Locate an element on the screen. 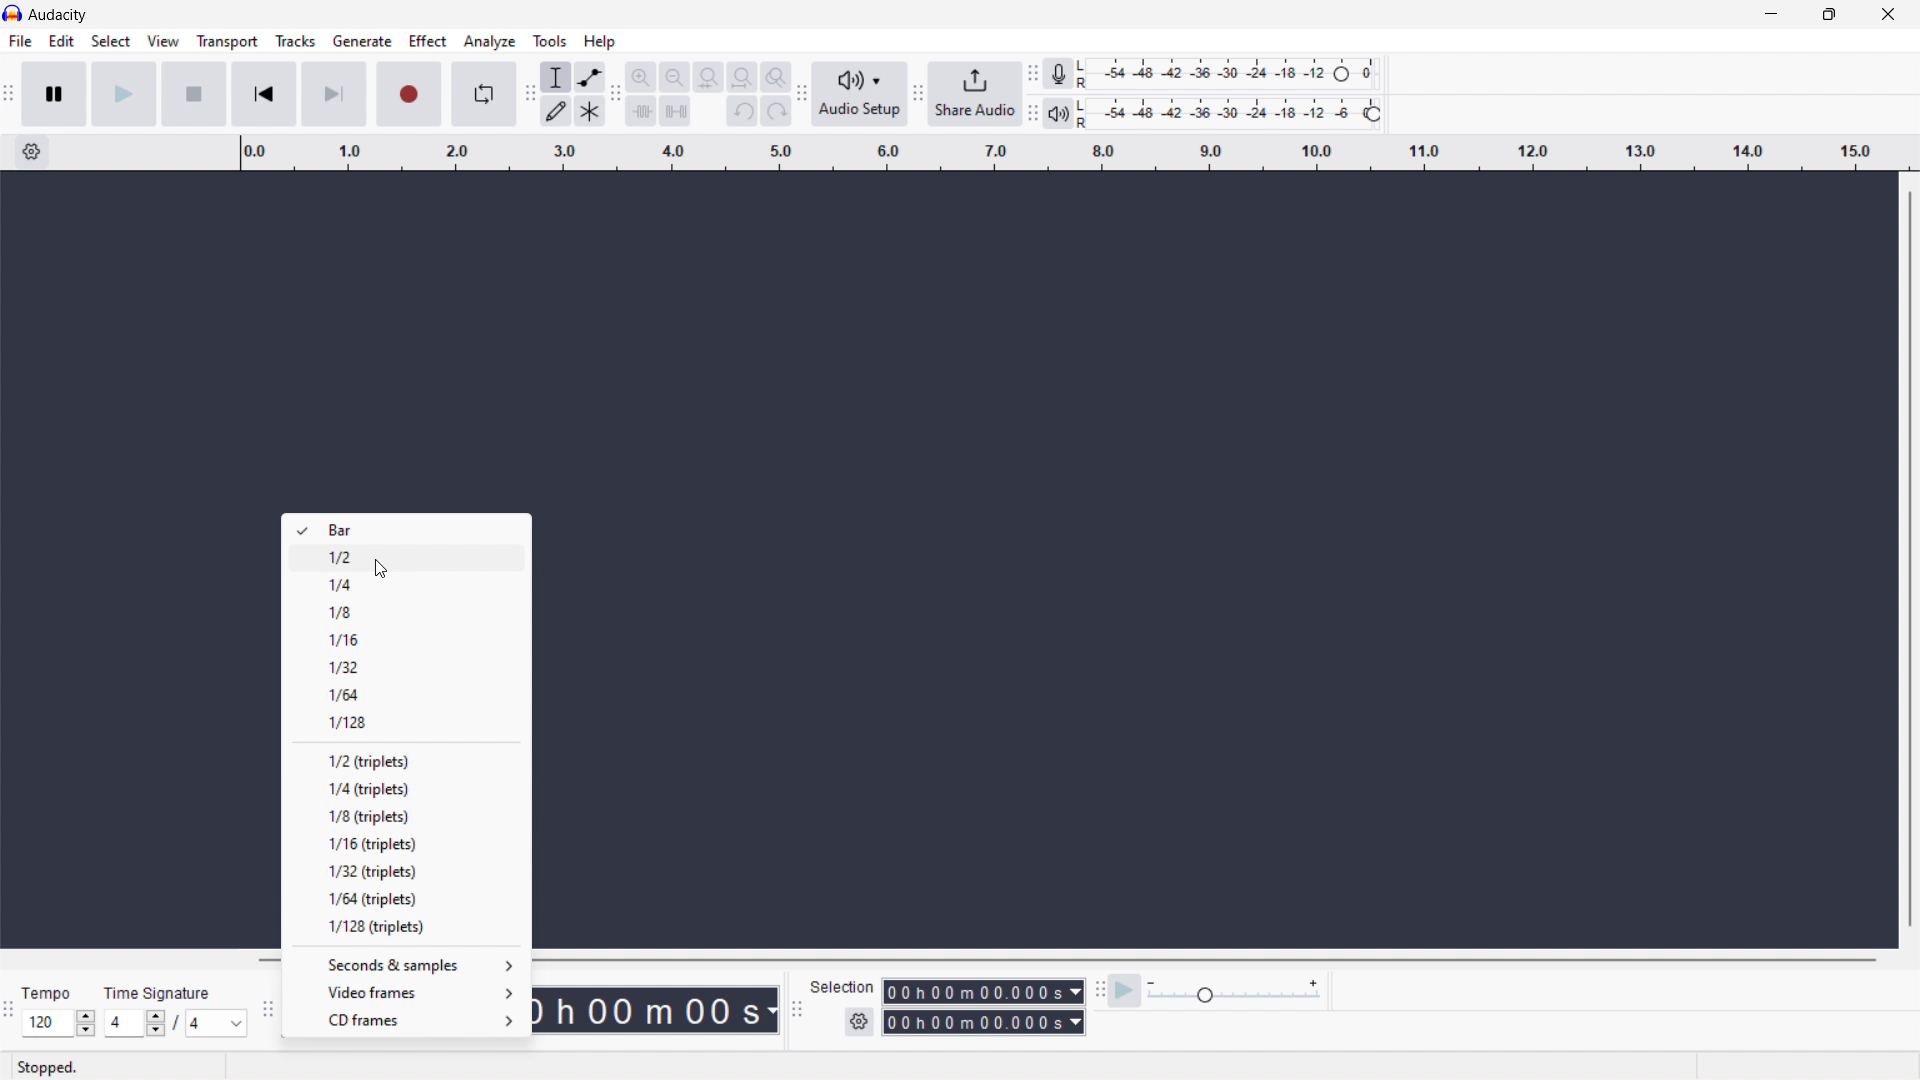 The width and height of the screenshot is (1920, 1080). play at speed is located at coordinates (1123, 991).